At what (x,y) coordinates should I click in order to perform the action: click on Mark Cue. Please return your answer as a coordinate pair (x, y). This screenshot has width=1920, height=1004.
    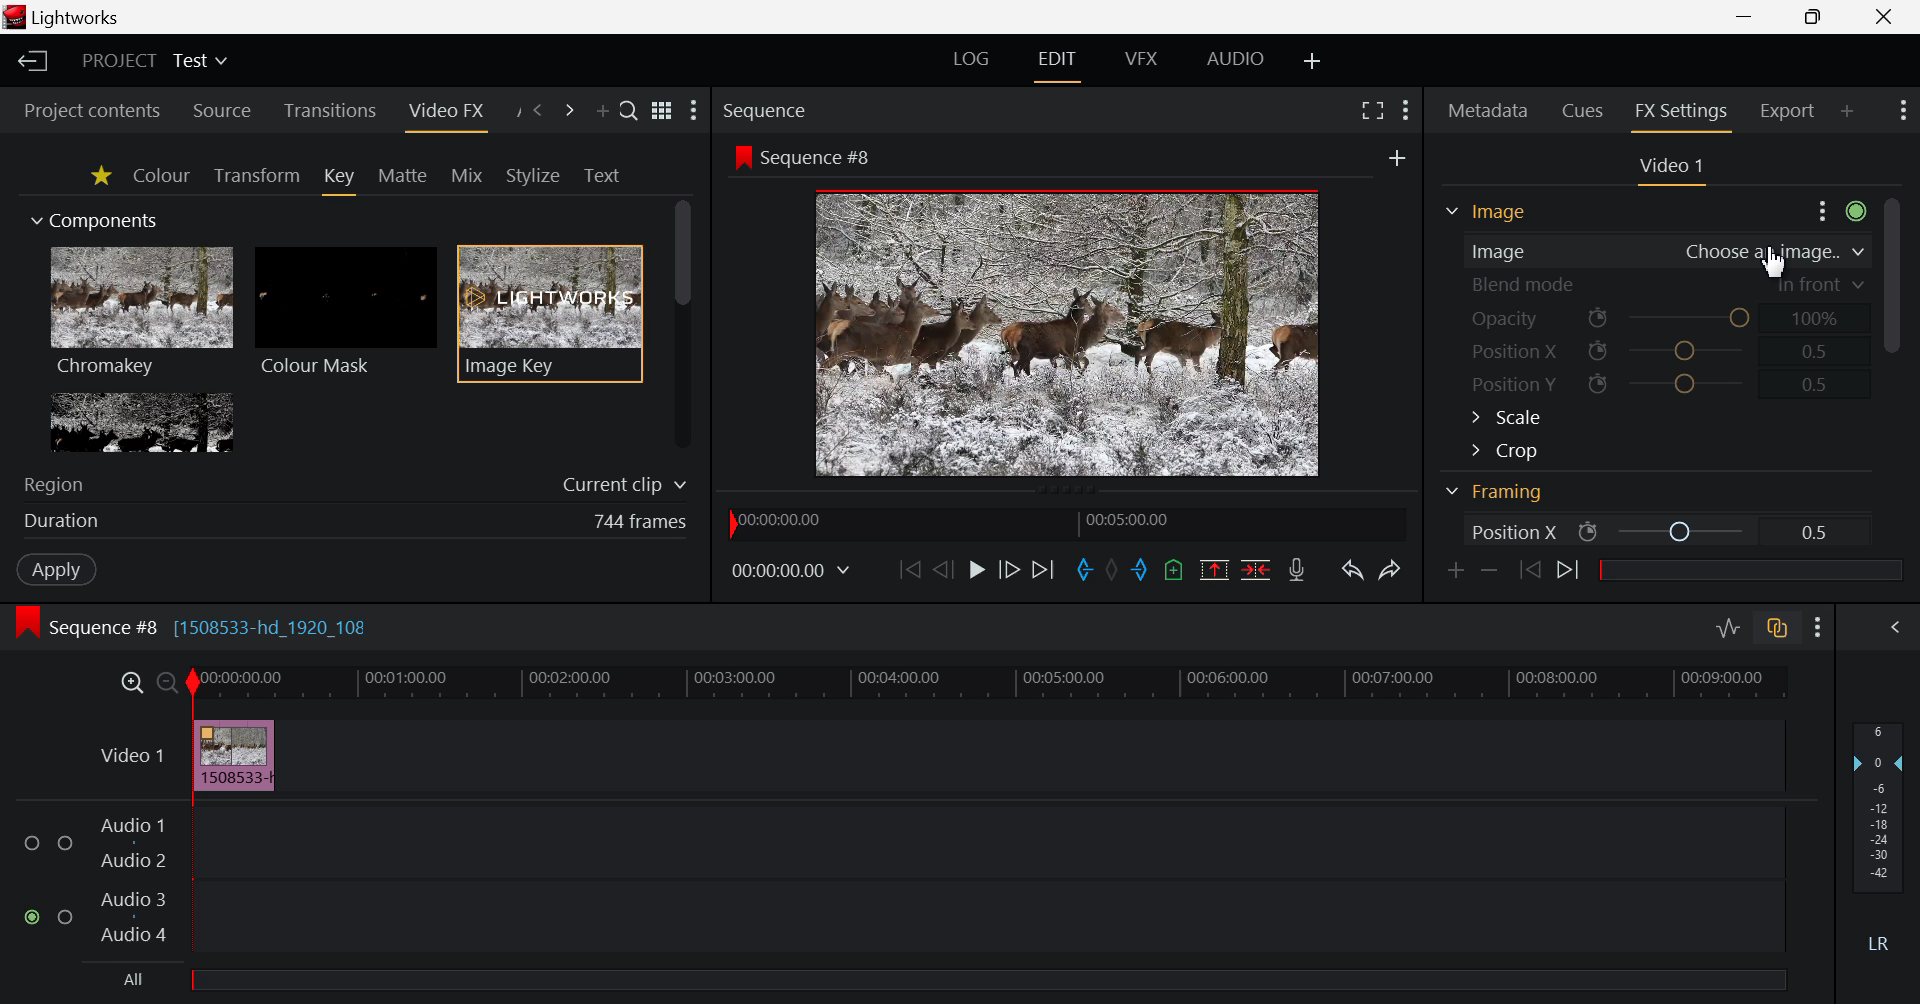
    Looking at the image, I should click on (1175, 570).